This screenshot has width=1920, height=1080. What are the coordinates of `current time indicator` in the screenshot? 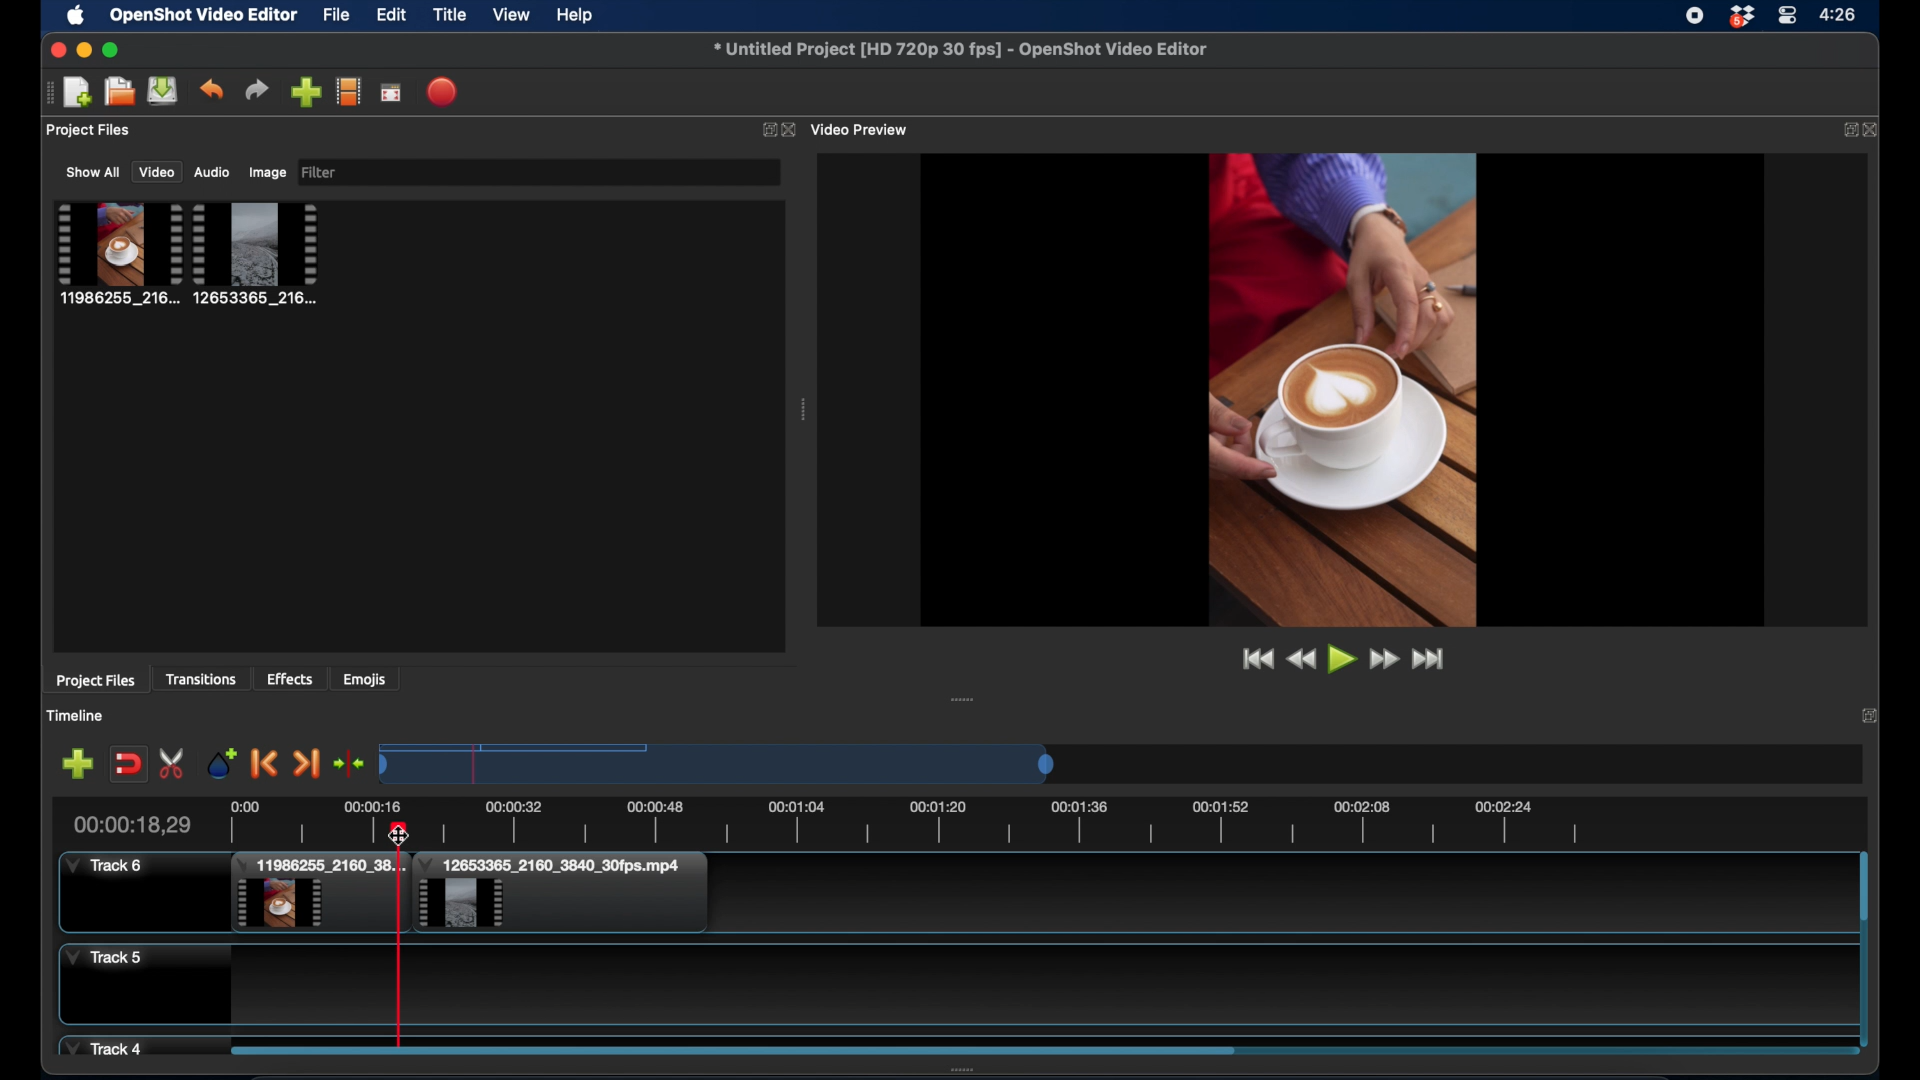 It's located at (131, 824).